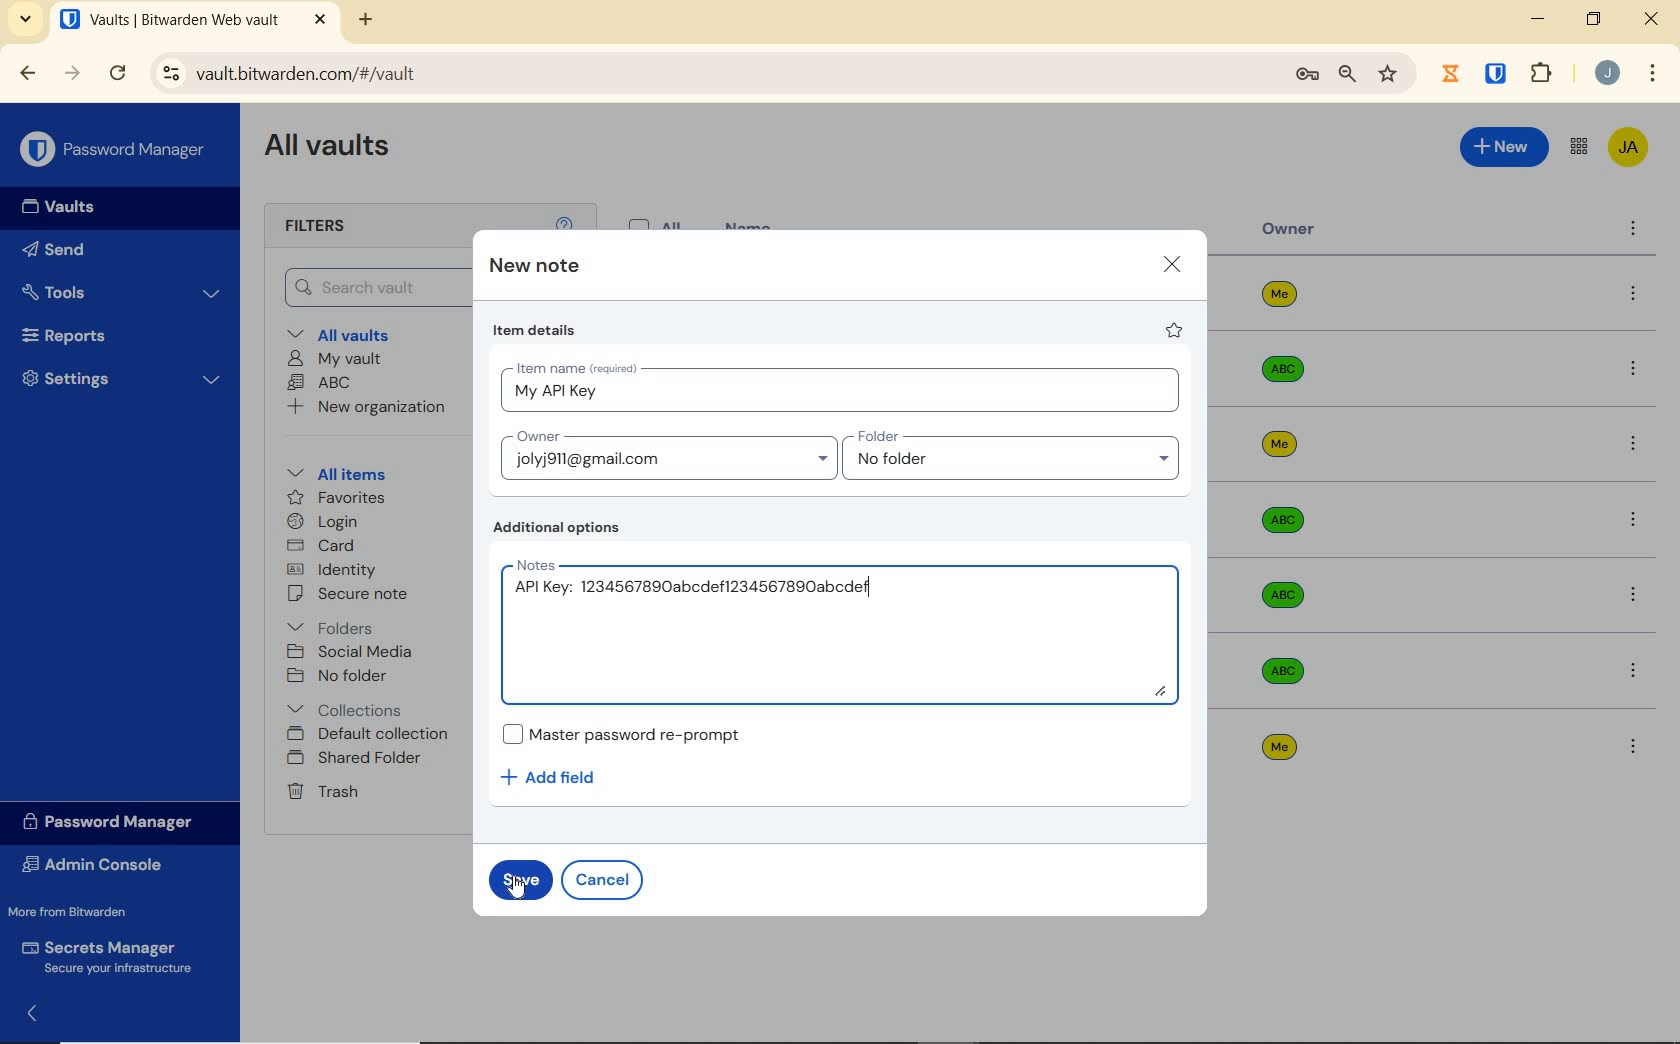  I want to click on shared folder, so click(357, 759).